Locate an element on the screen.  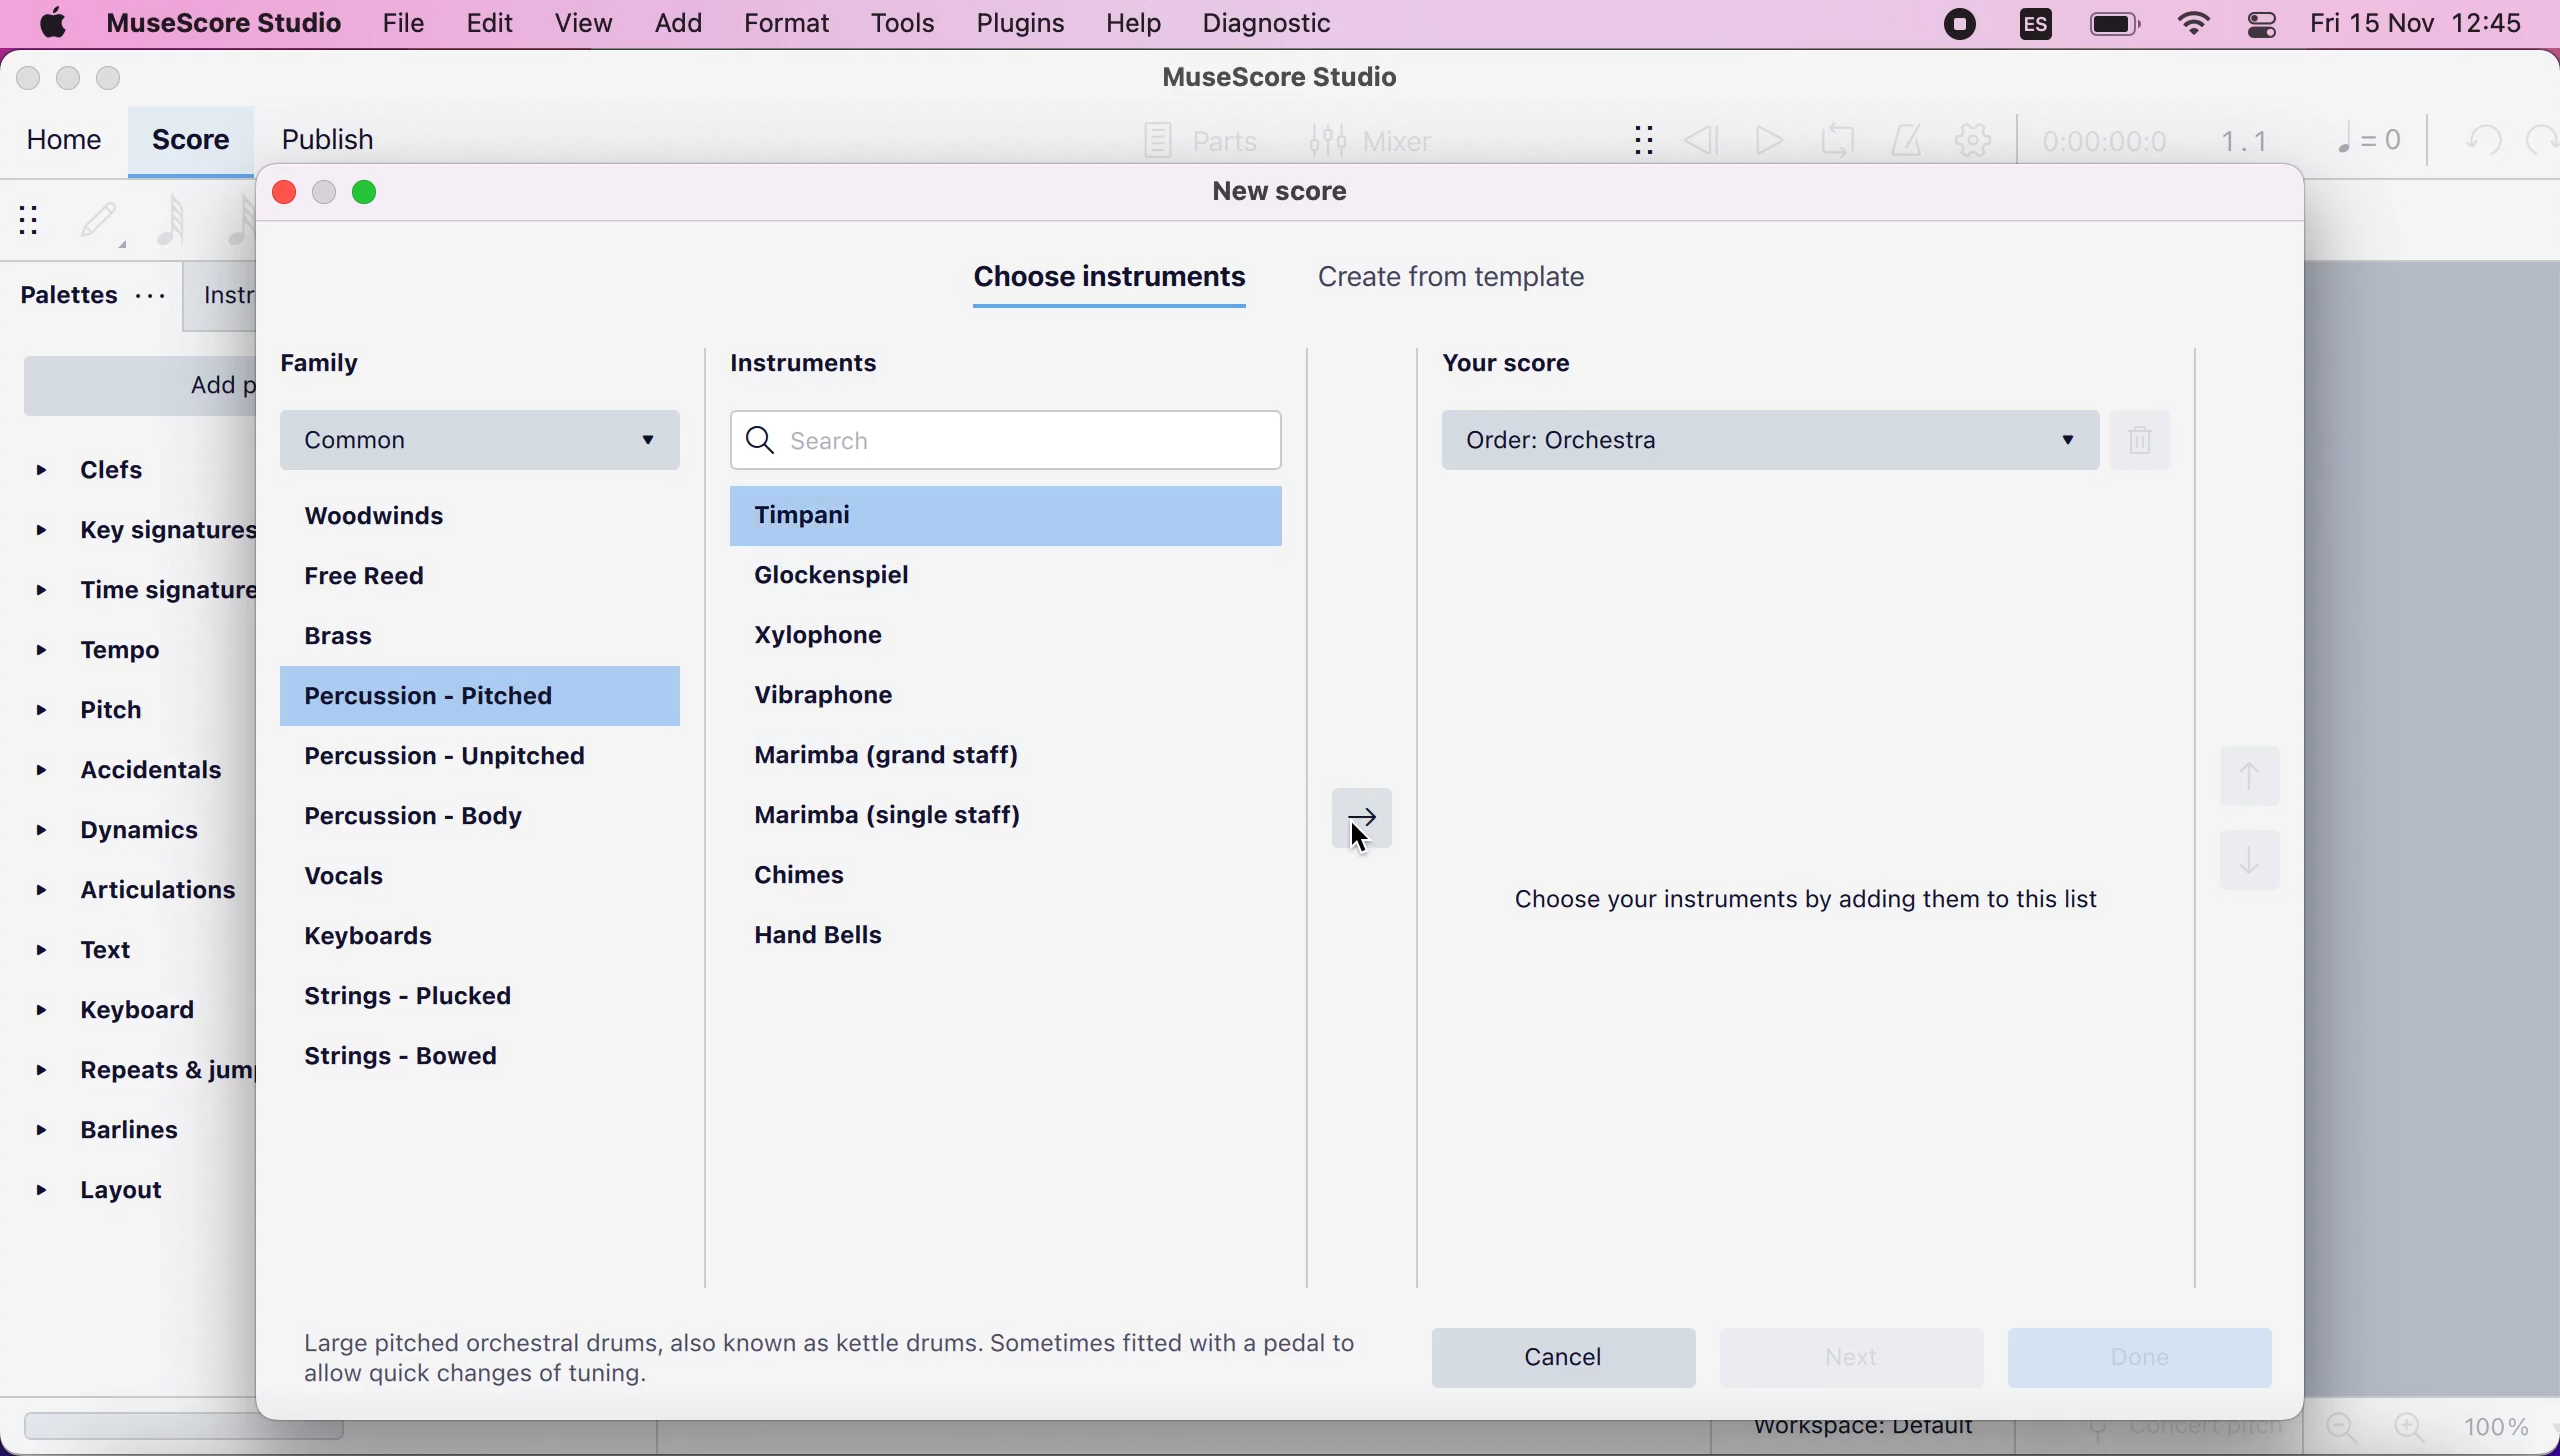
format is located at coordinates (779, 27).